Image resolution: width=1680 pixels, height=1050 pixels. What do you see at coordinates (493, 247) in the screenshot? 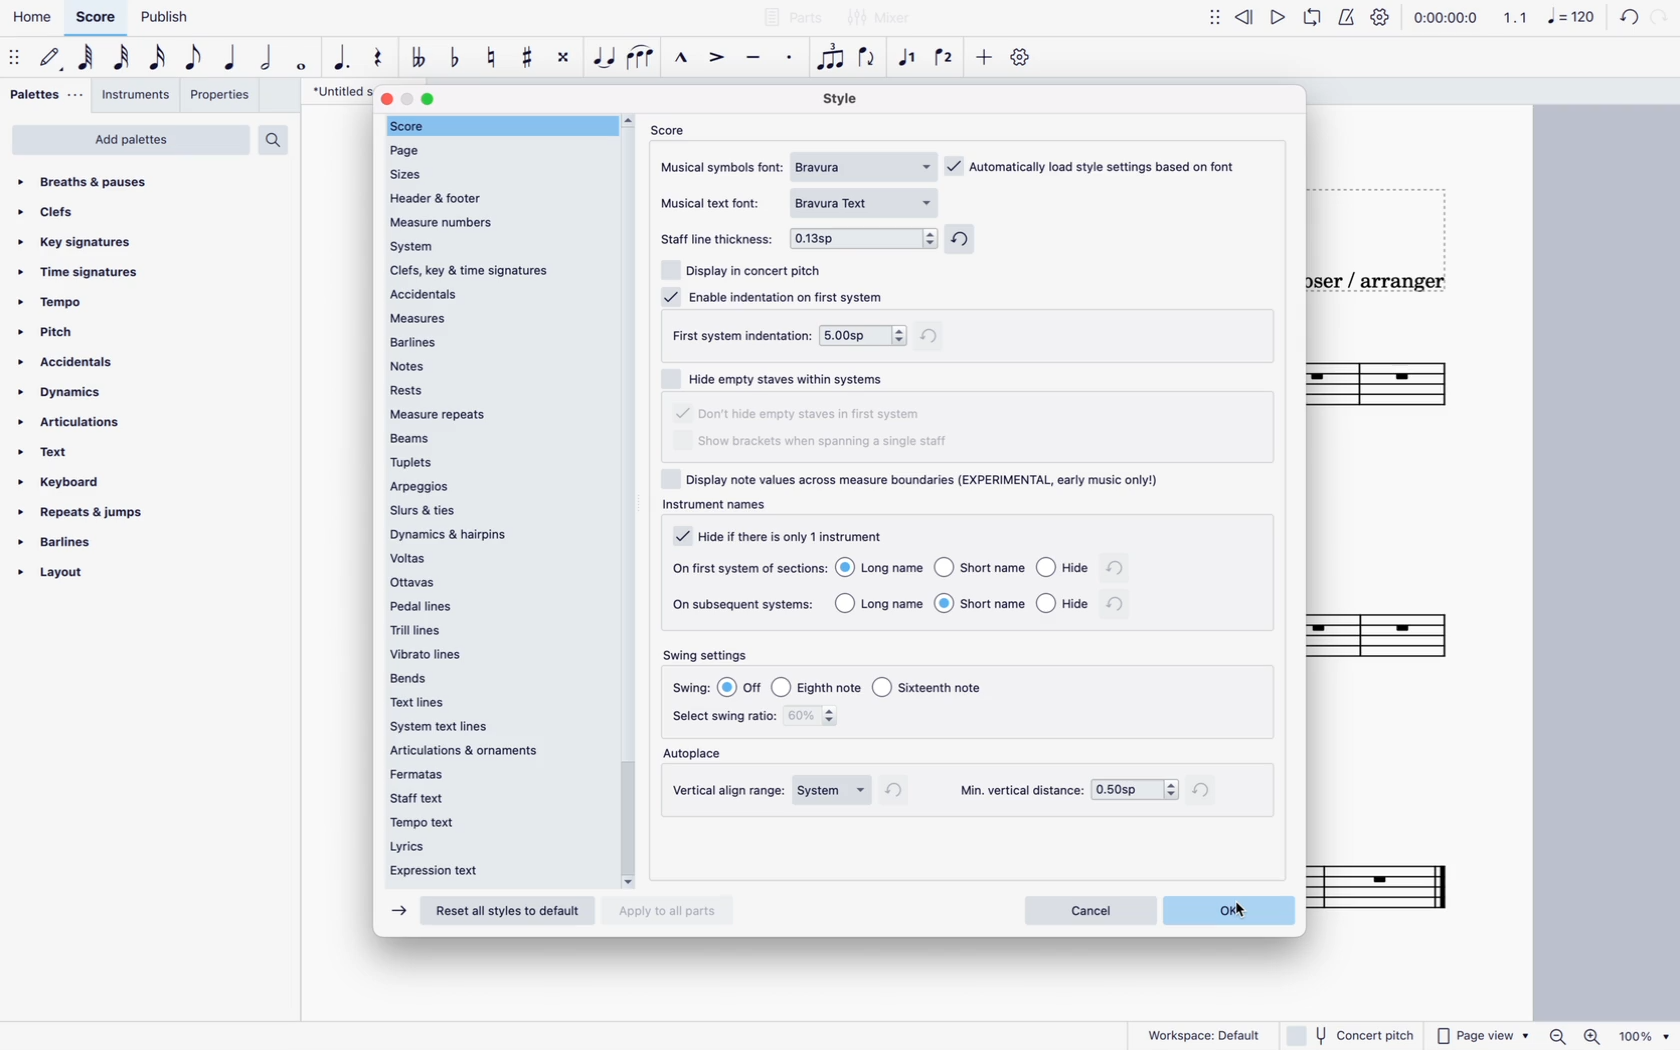
I see `system` at bounding box center [493, 247].